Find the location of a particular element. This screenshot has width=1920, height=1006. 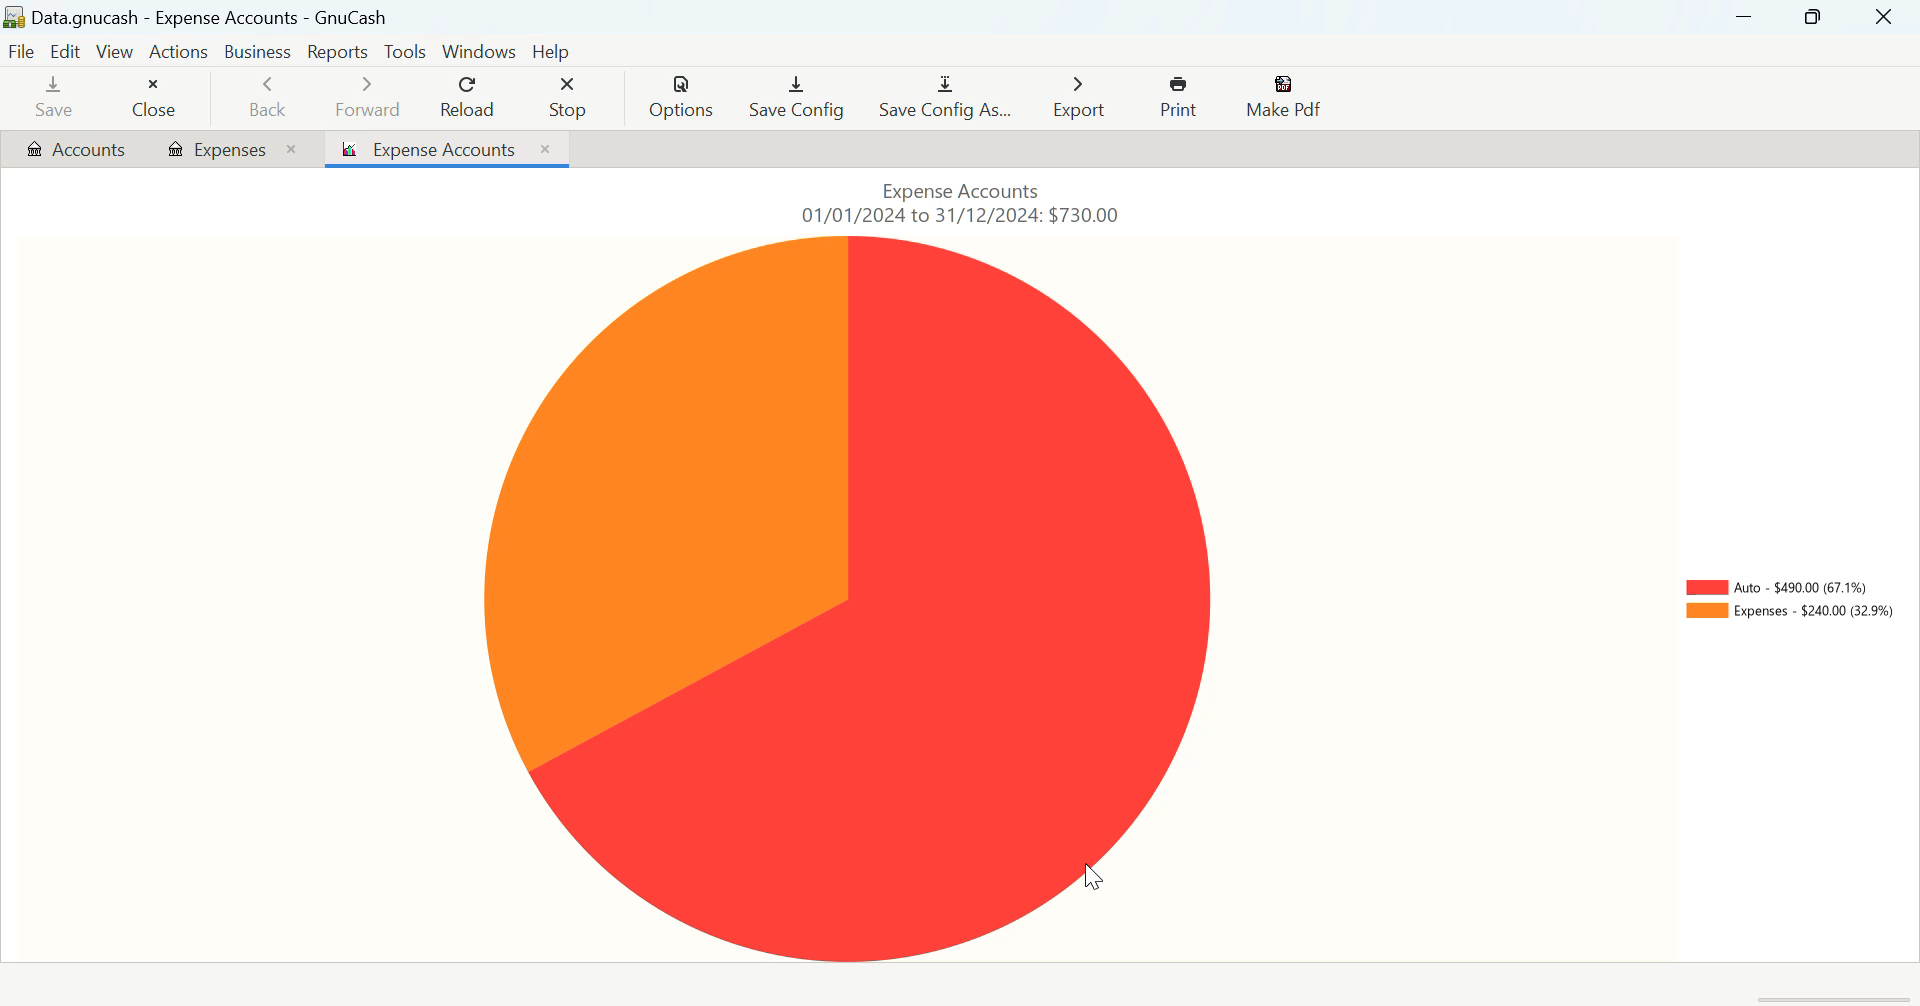

Make Pdf is located at coordinates (1282, 99).